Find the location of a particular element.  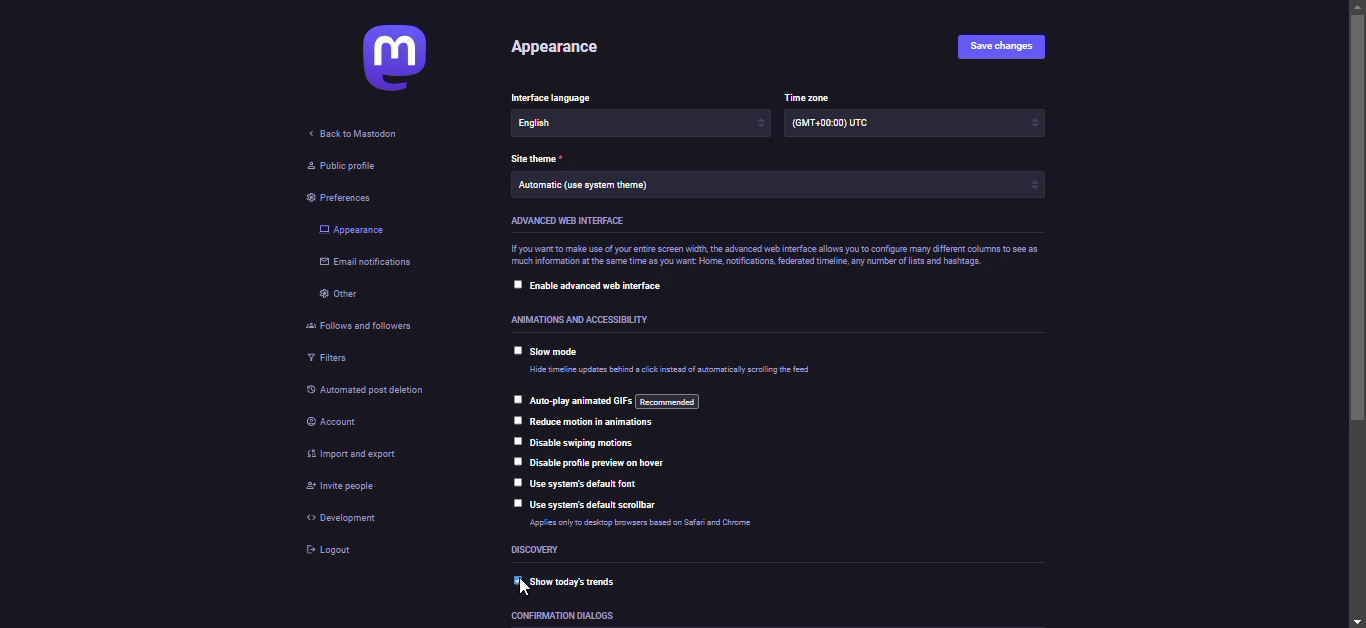

use system's default scrollbar is located at coordinates (598, 505).